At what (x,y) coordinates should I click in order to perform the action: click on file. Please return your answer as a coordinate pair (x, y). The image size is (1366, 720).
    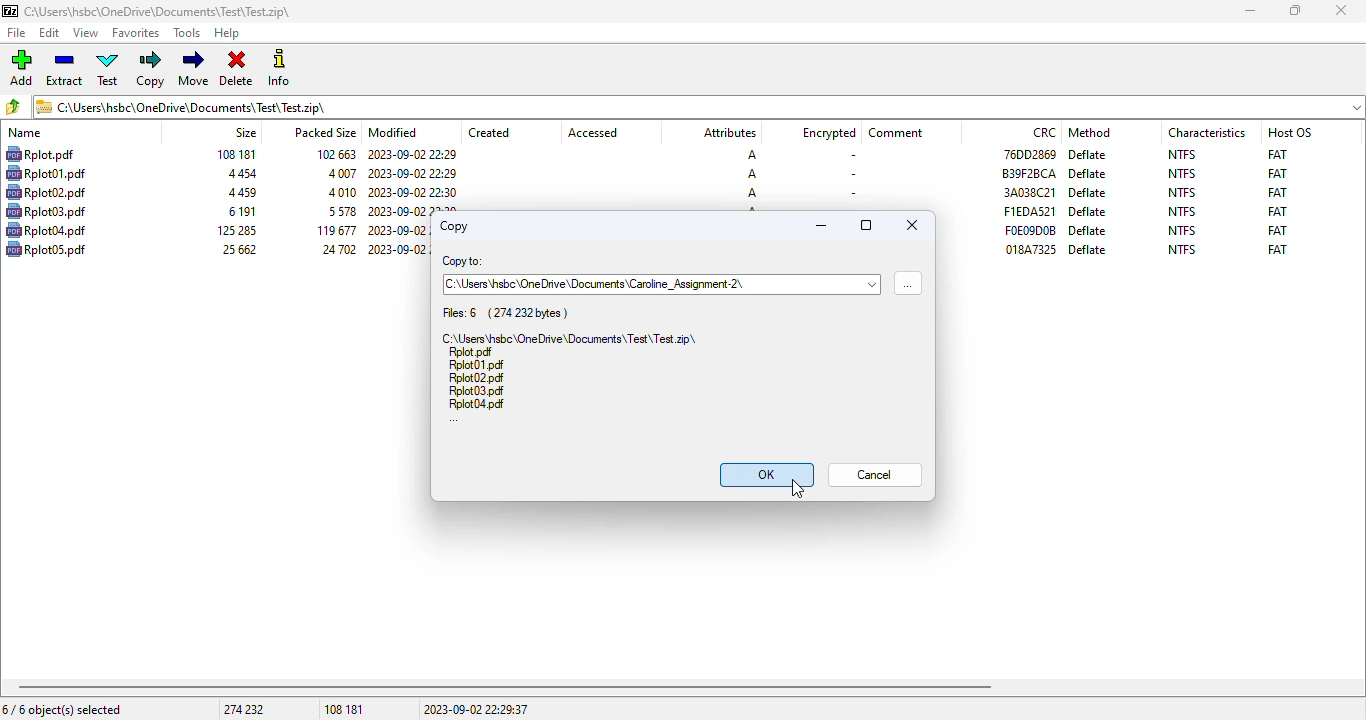
    Looking at the image, I should click on (46, 248).